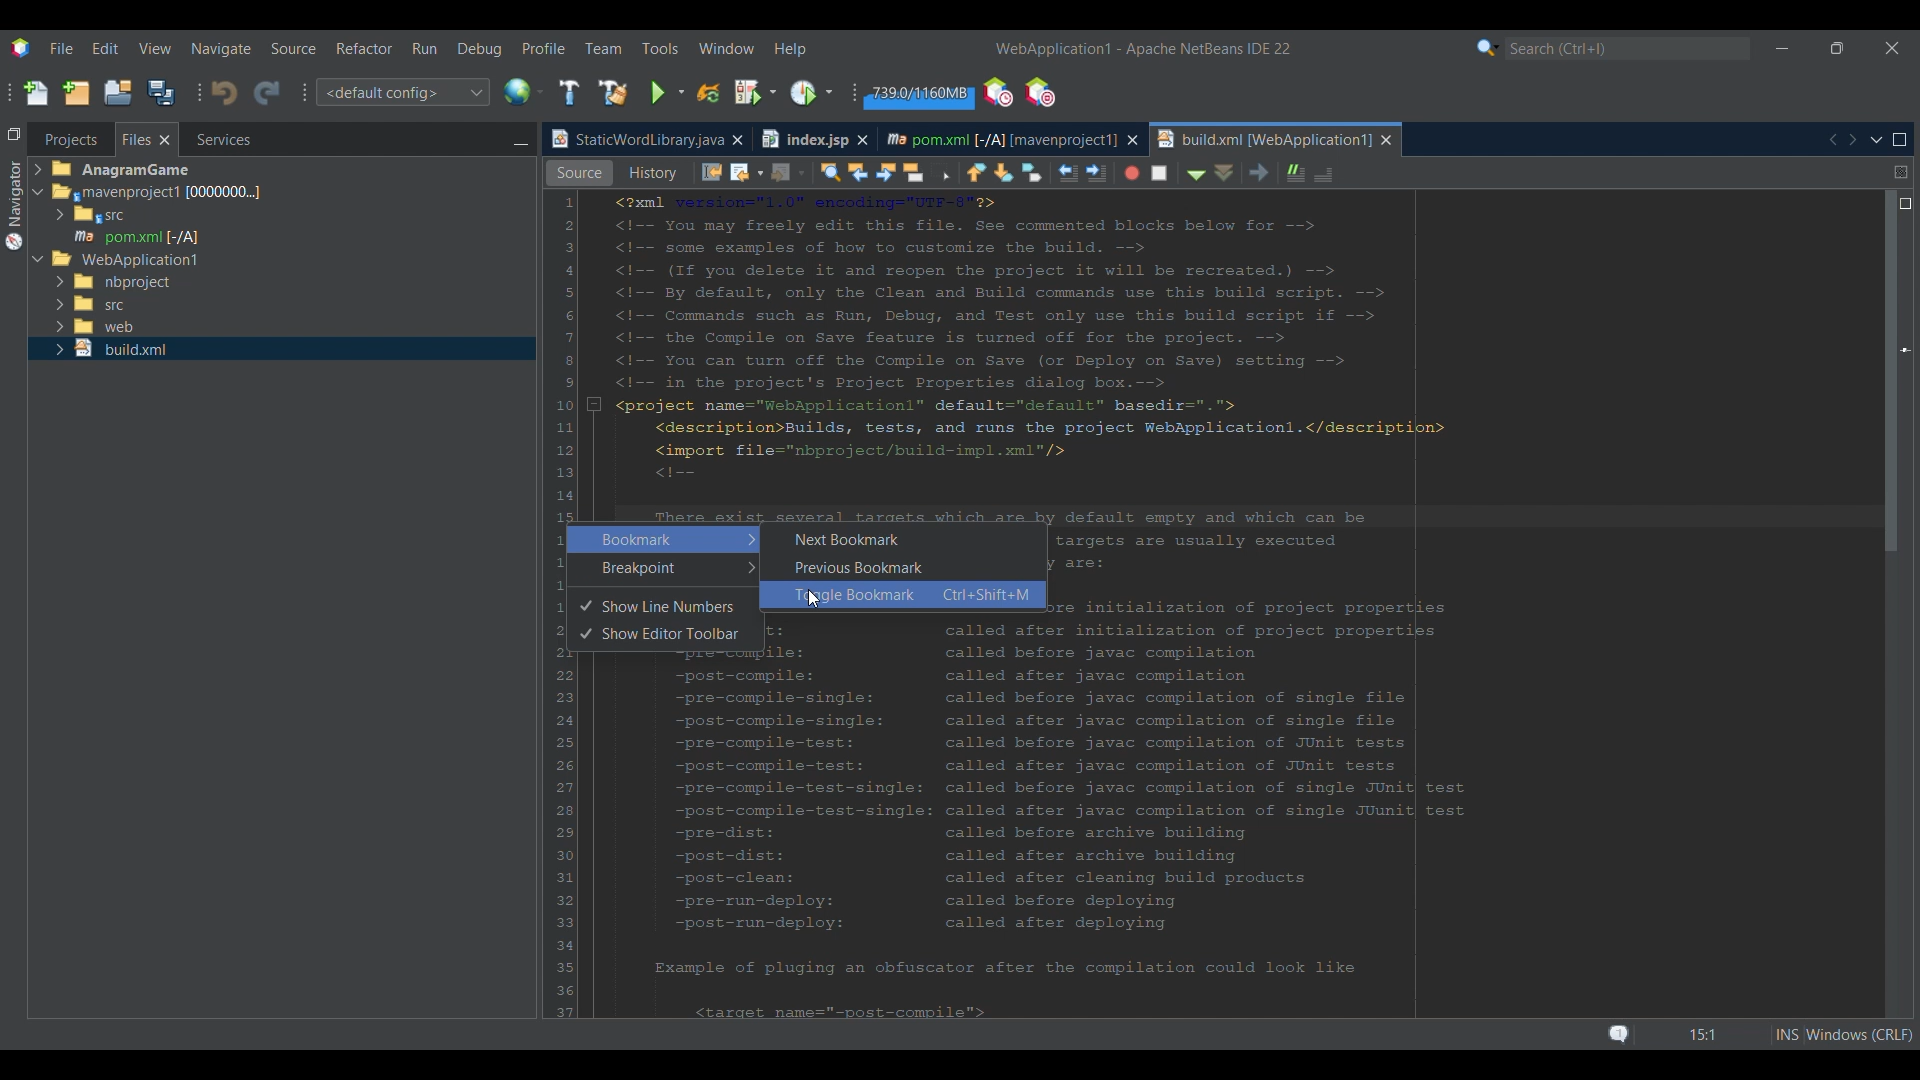 Image resolution: width=1920 pixels, height=1080 pixels. What do you see at coordinates (737, 140) in the screenshot?
I see `Close tab` at bounding box center [737, 140].